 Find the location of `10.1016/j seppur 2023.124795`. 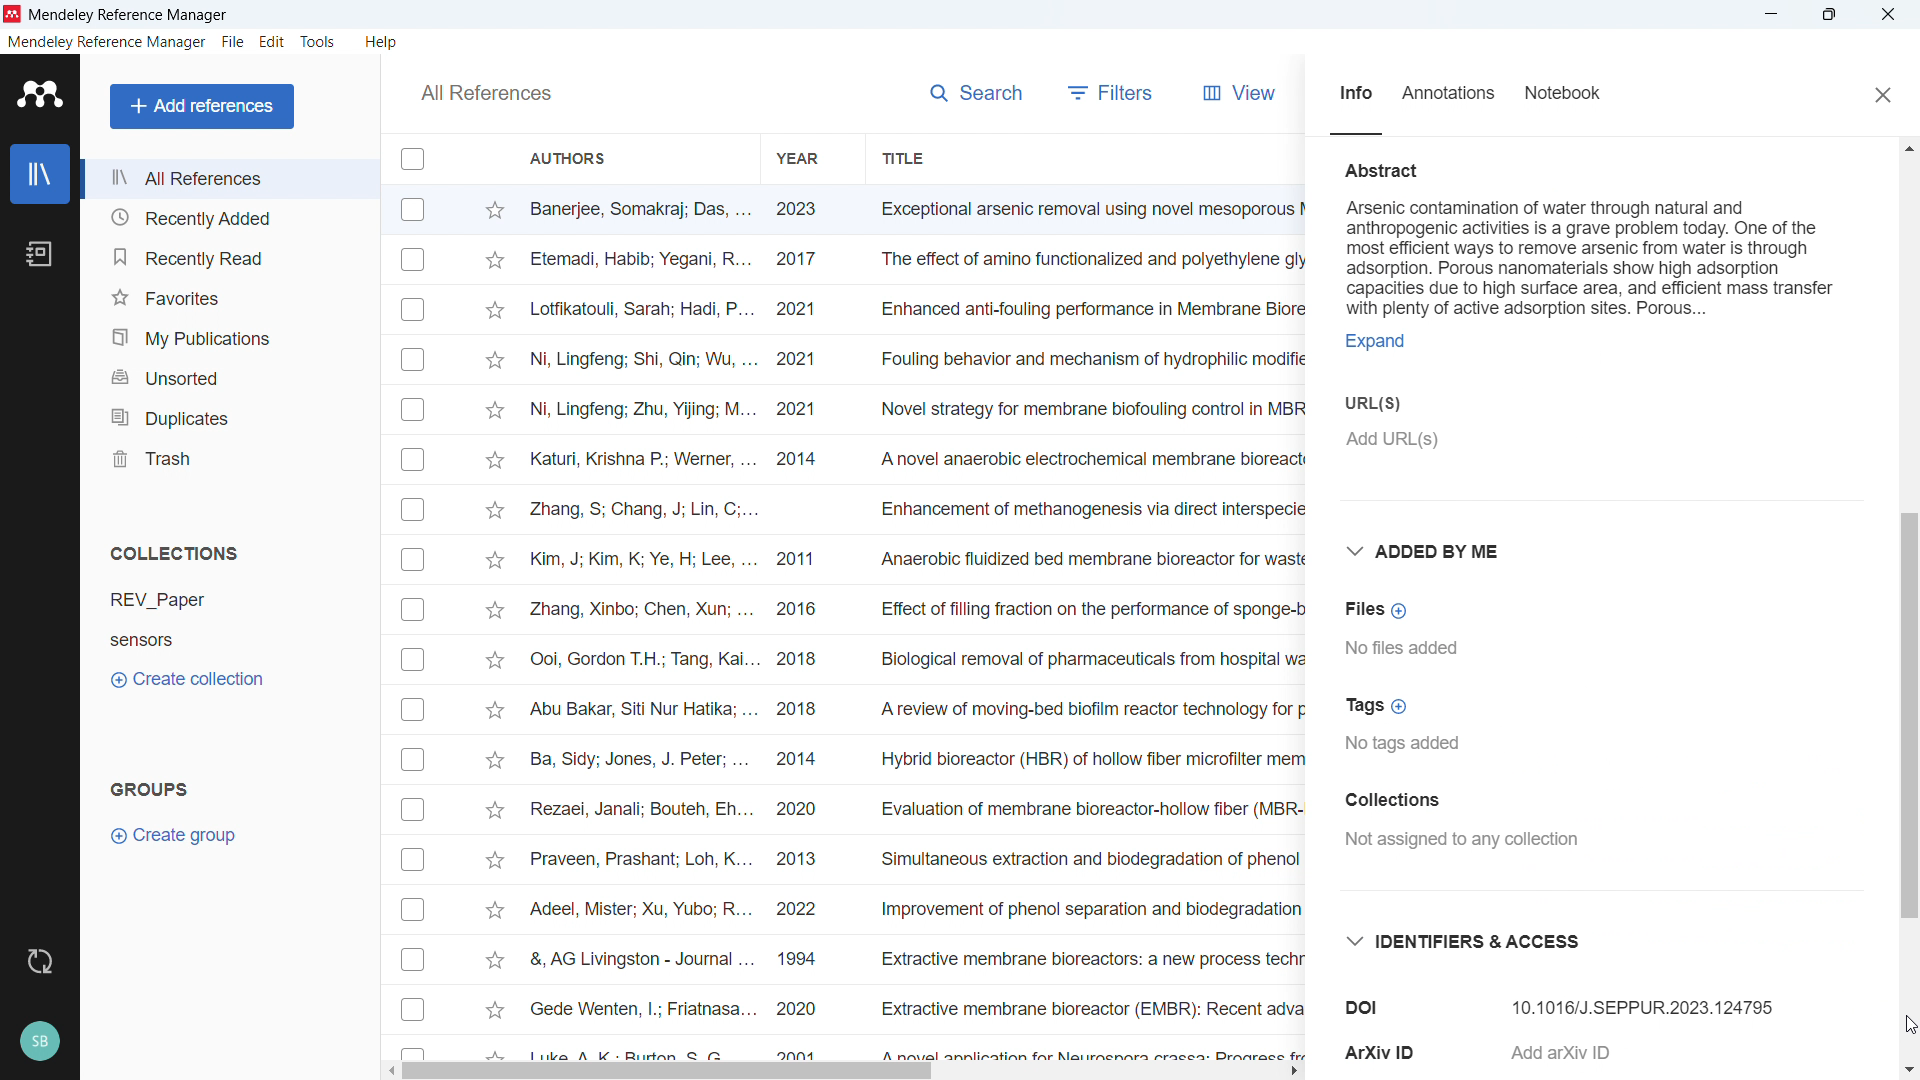

10.1016/j seppur 2023.124795 is located at coordinates (1654, 1000).